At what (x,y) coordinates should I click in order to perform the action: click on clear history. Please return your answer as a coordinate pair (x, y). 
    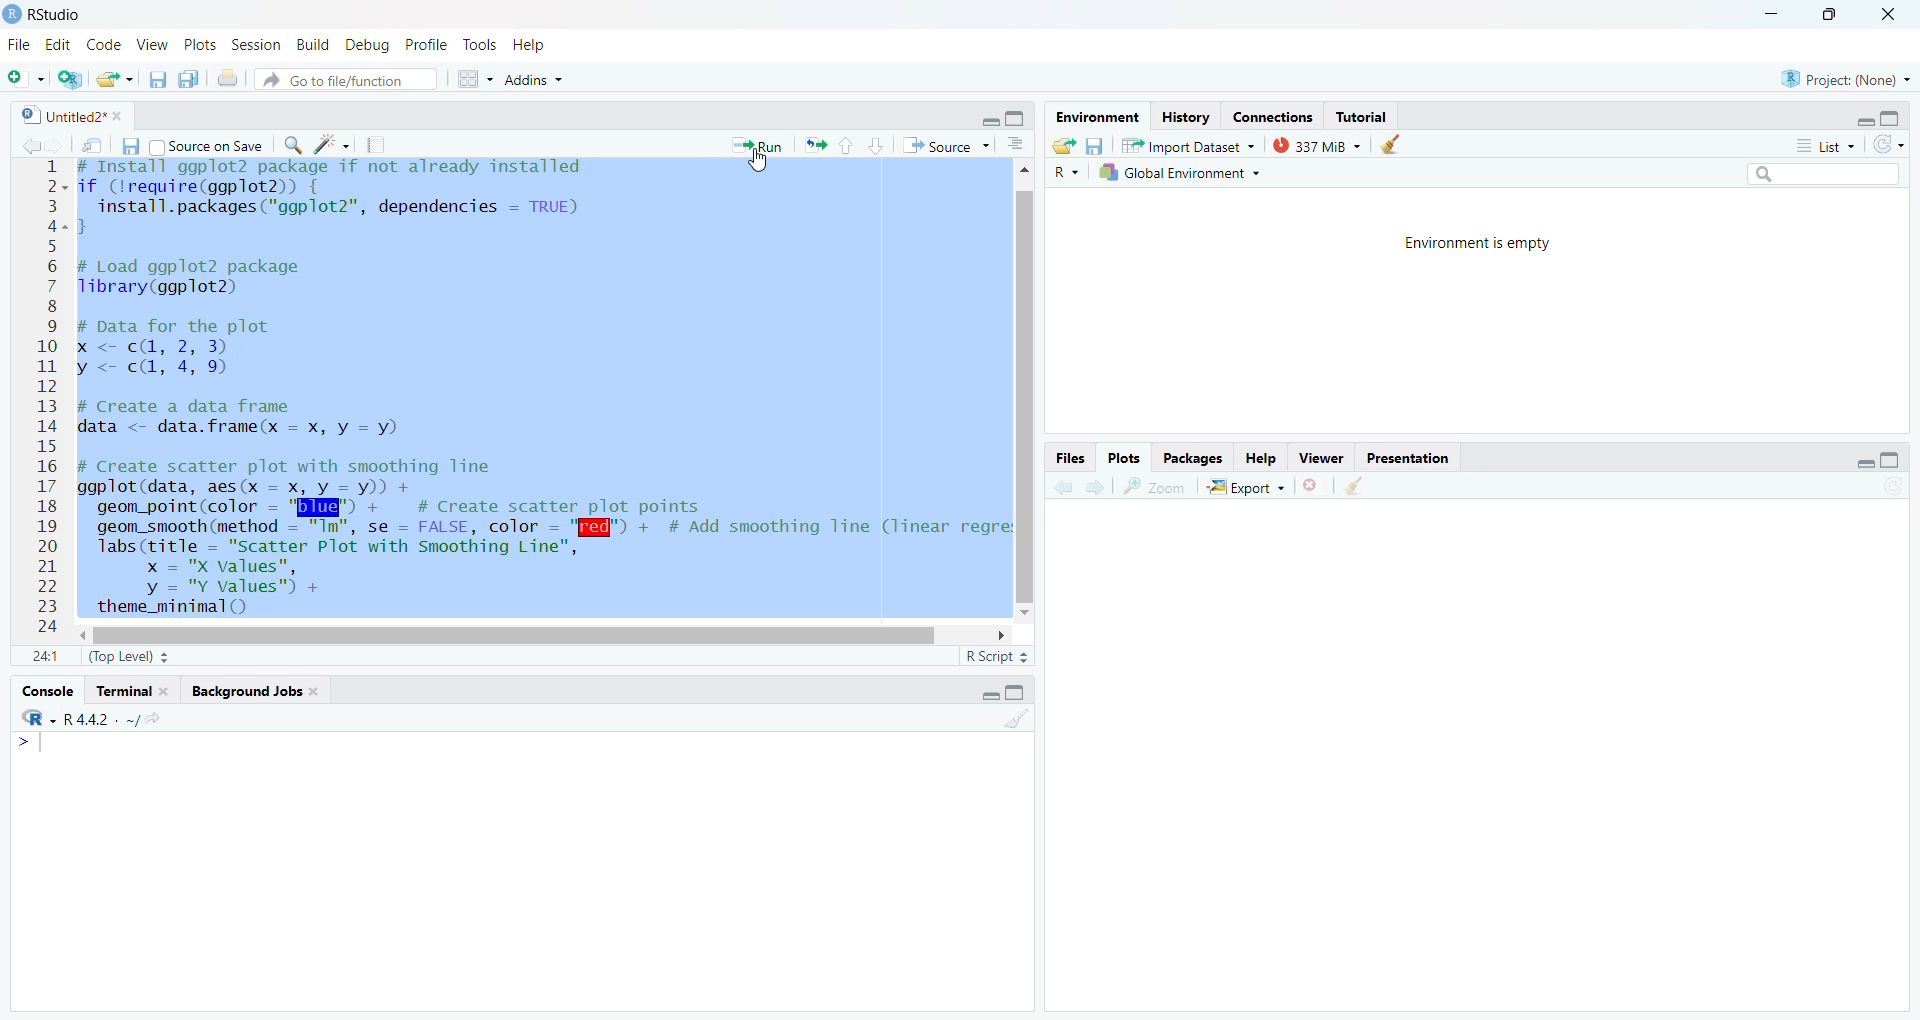
    Looking at the image, I should click on (1399, 143).